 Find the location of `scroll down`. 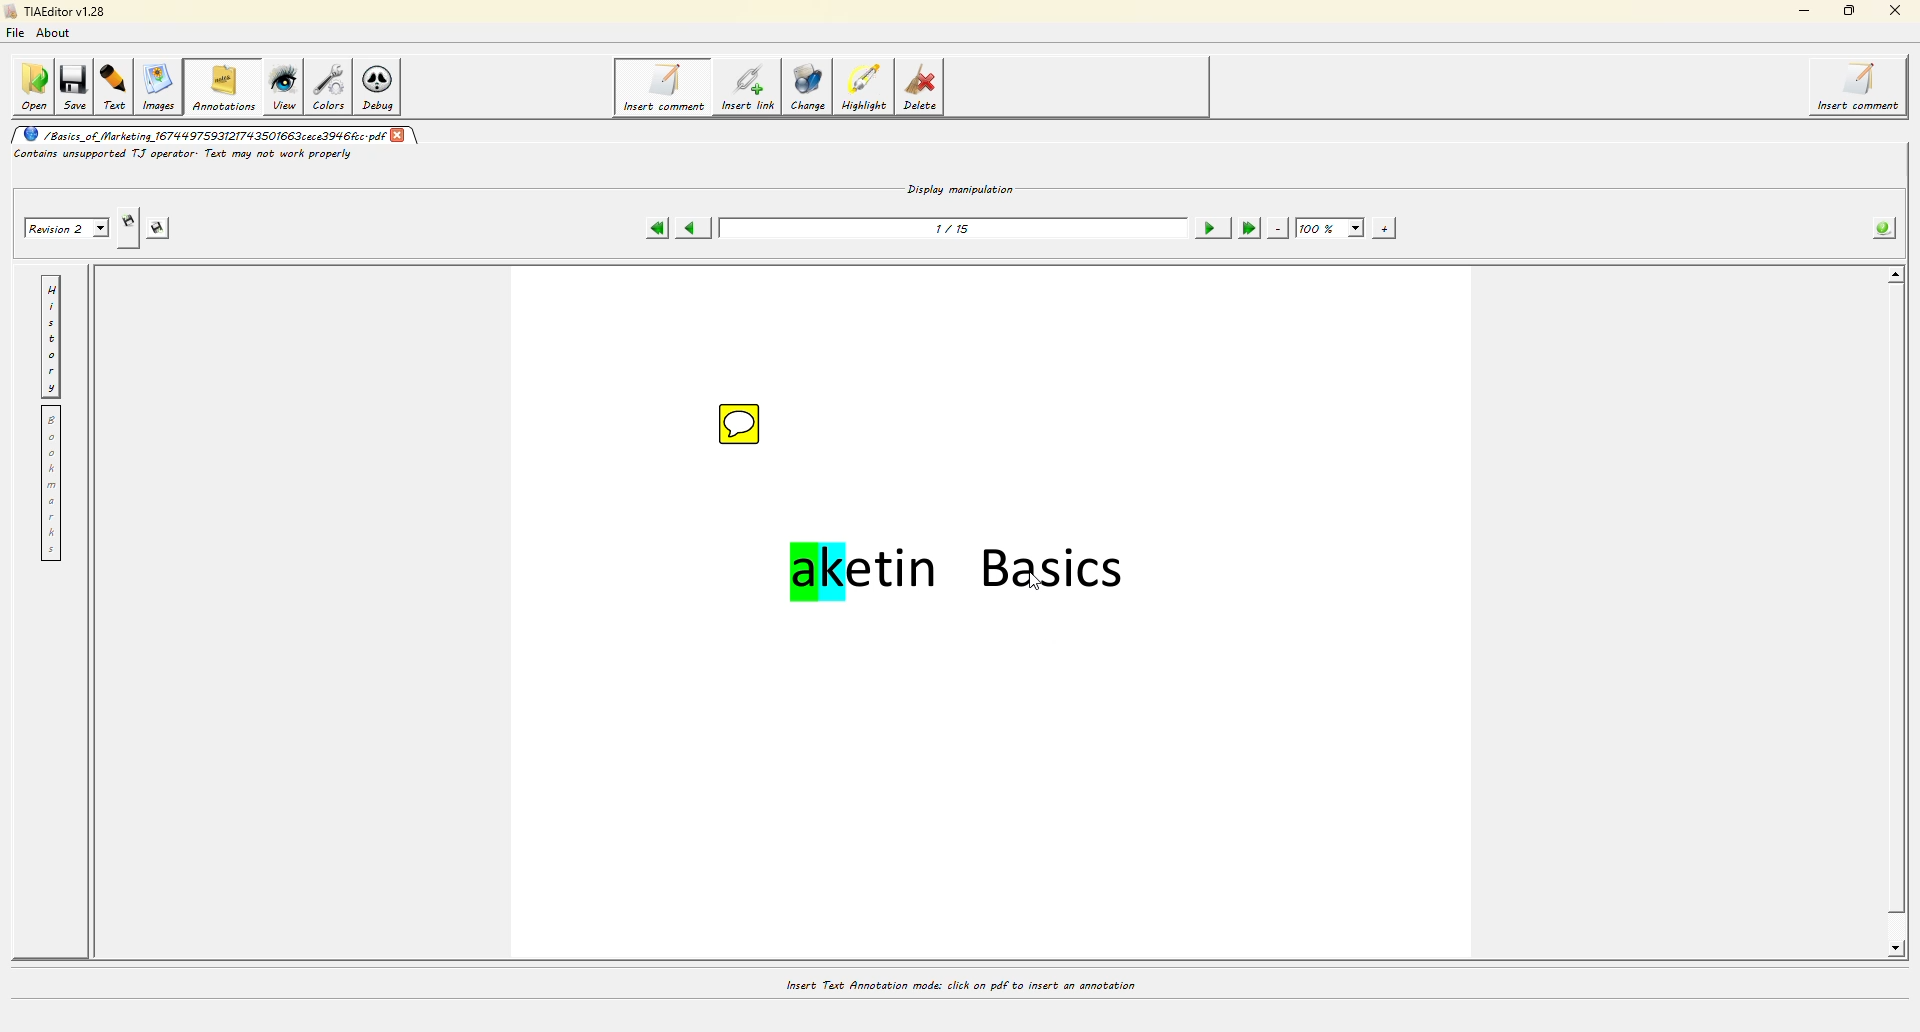

scroll down is located at coordinates (1890, 949).